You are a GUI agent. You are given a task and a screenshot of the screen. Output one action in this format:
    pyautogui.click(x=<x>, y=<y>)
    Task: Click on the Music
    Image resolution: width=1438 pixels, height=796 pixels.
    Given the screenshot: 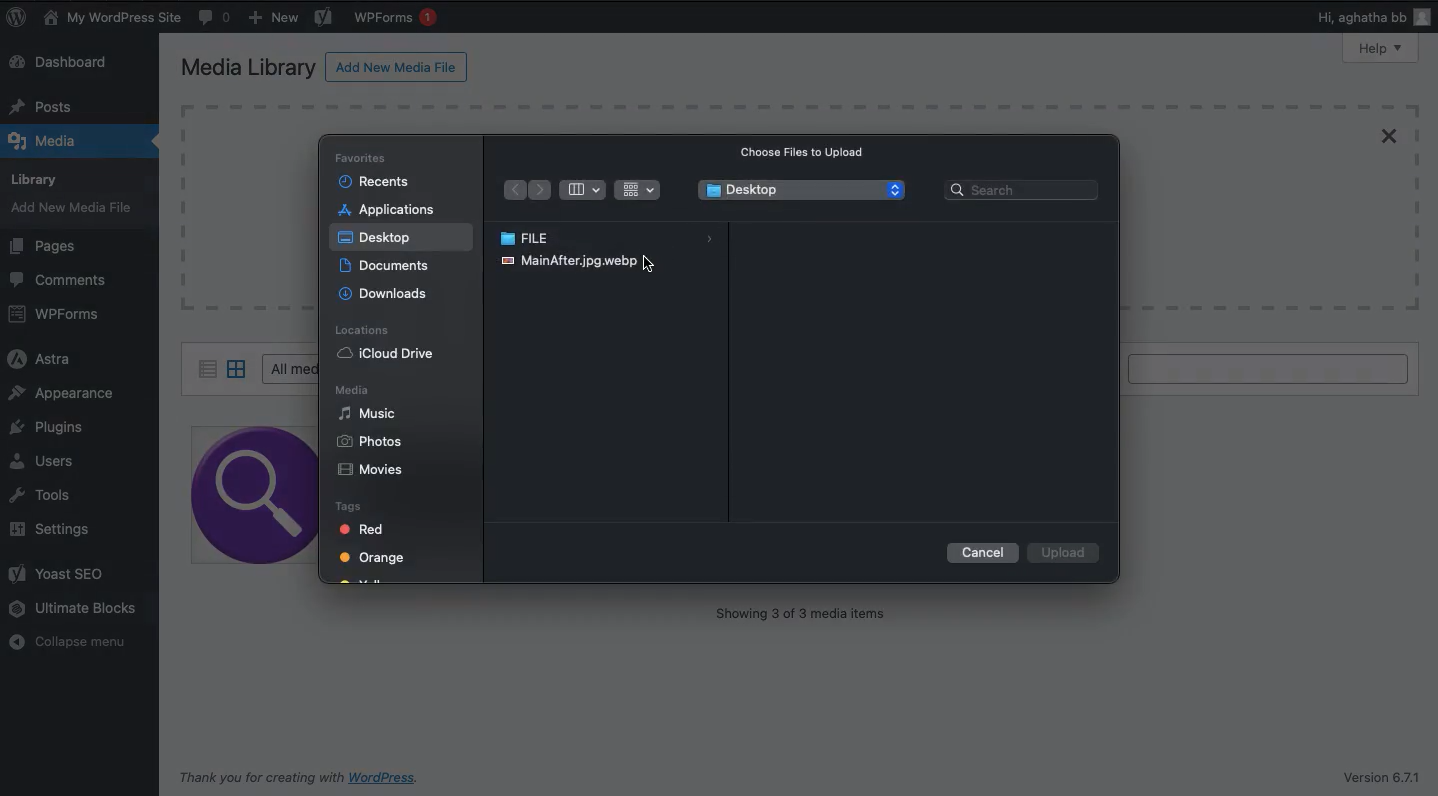 What is the action you would take?
    pyautogui.click(x=373, y=413)
    